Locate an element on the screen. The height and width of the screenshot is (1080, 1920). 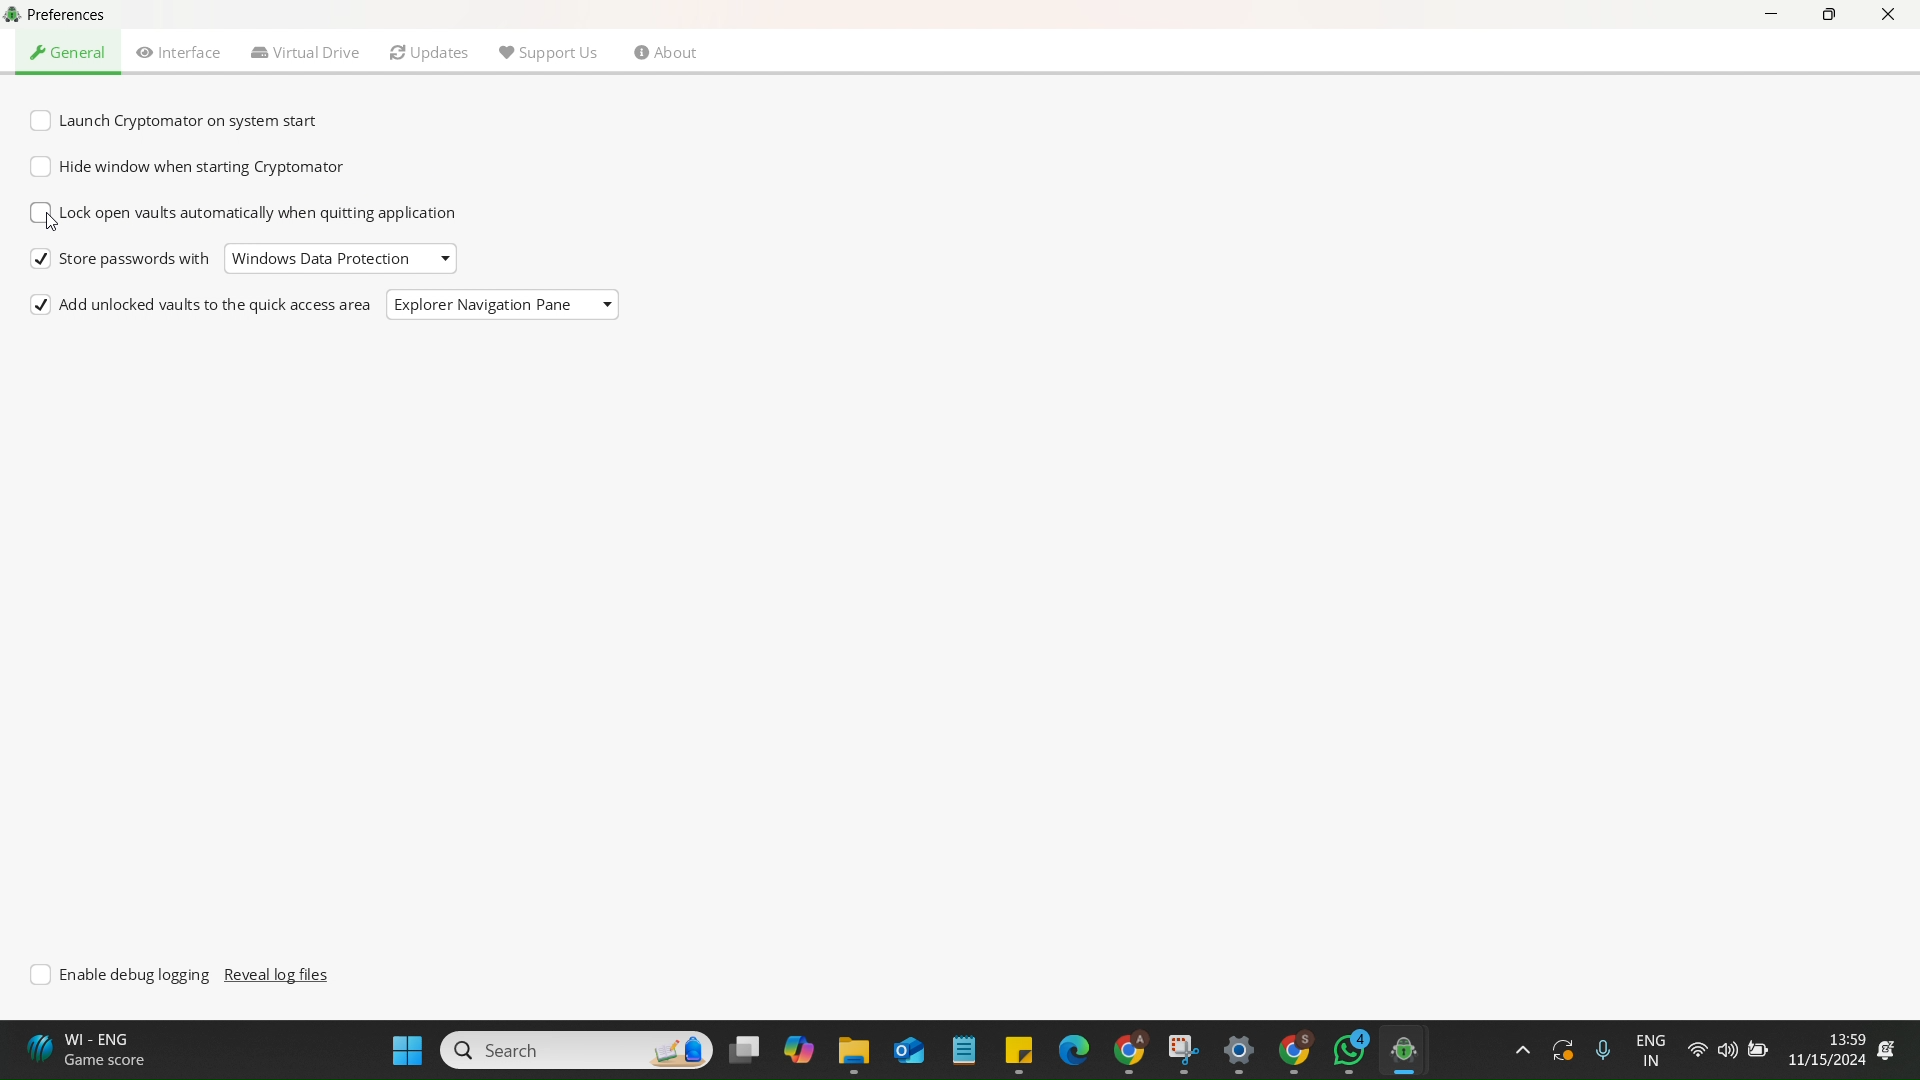
Store Password With is located at coordinates (121, 260).